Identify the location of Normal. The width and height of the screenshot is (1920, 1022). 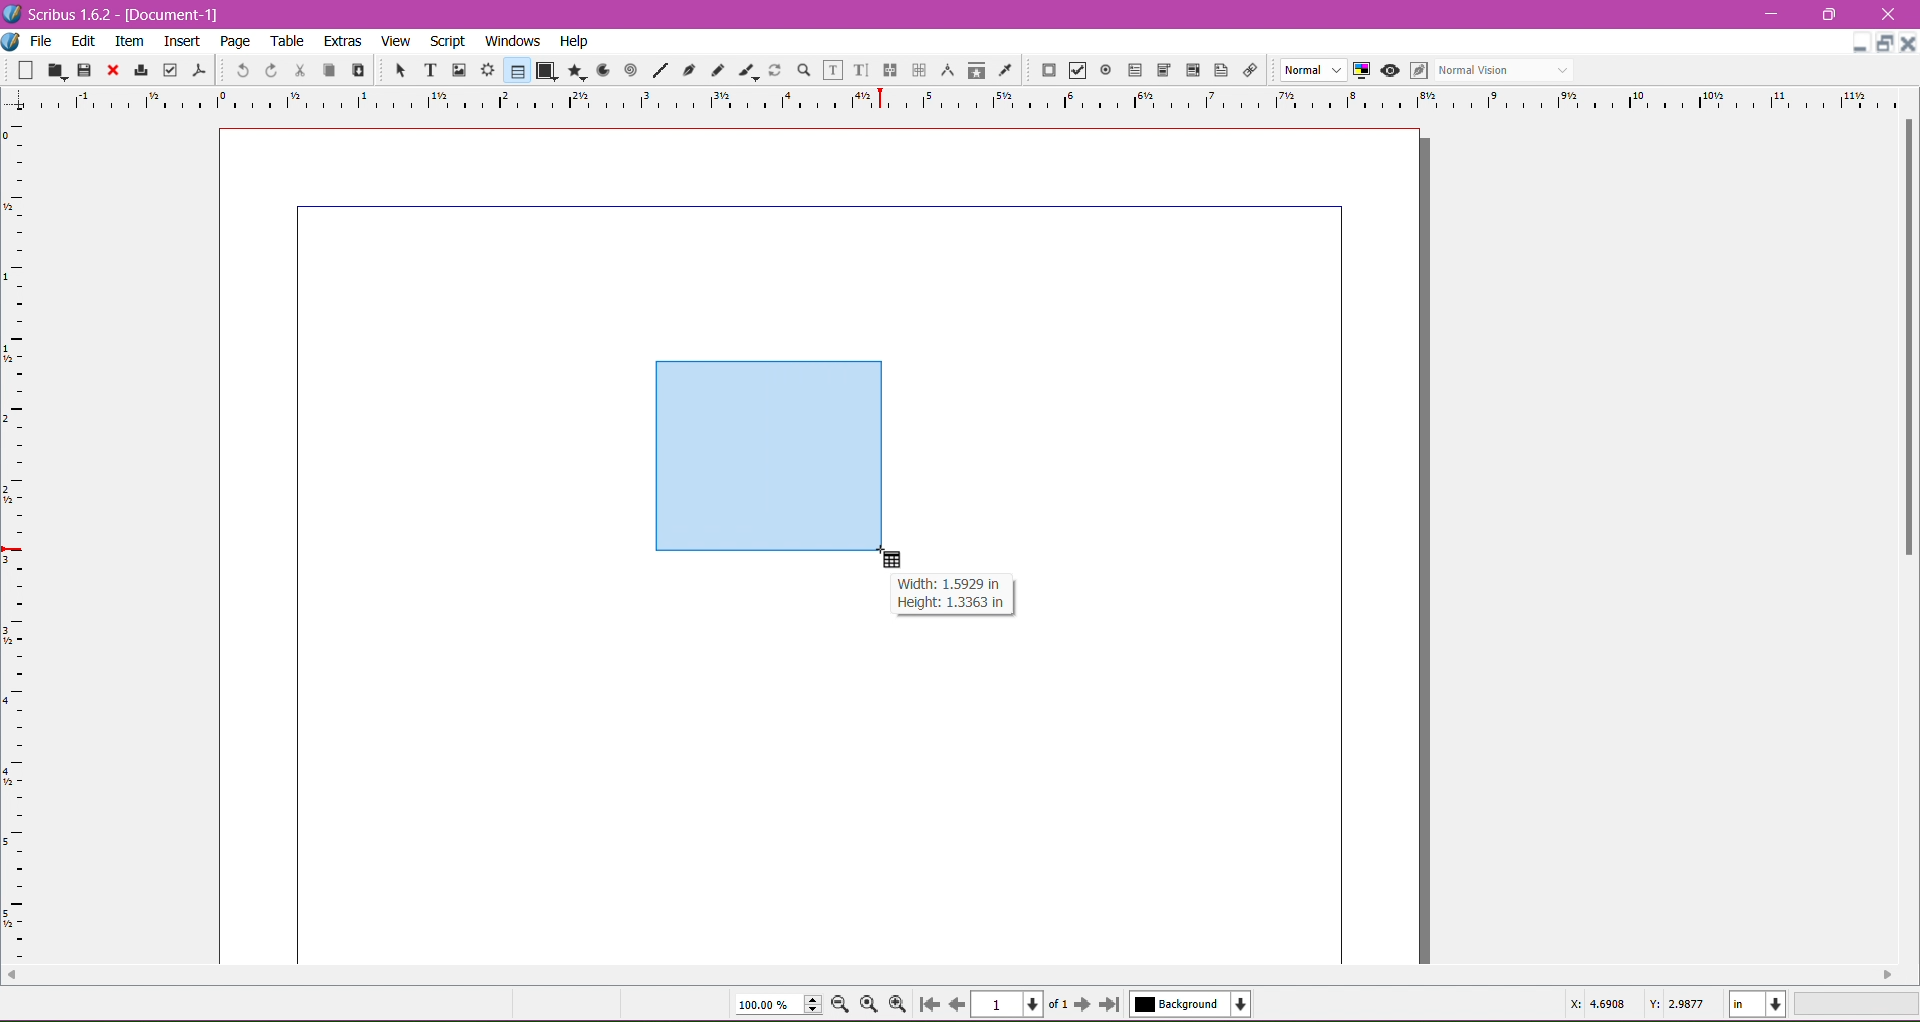
(1311, 71).